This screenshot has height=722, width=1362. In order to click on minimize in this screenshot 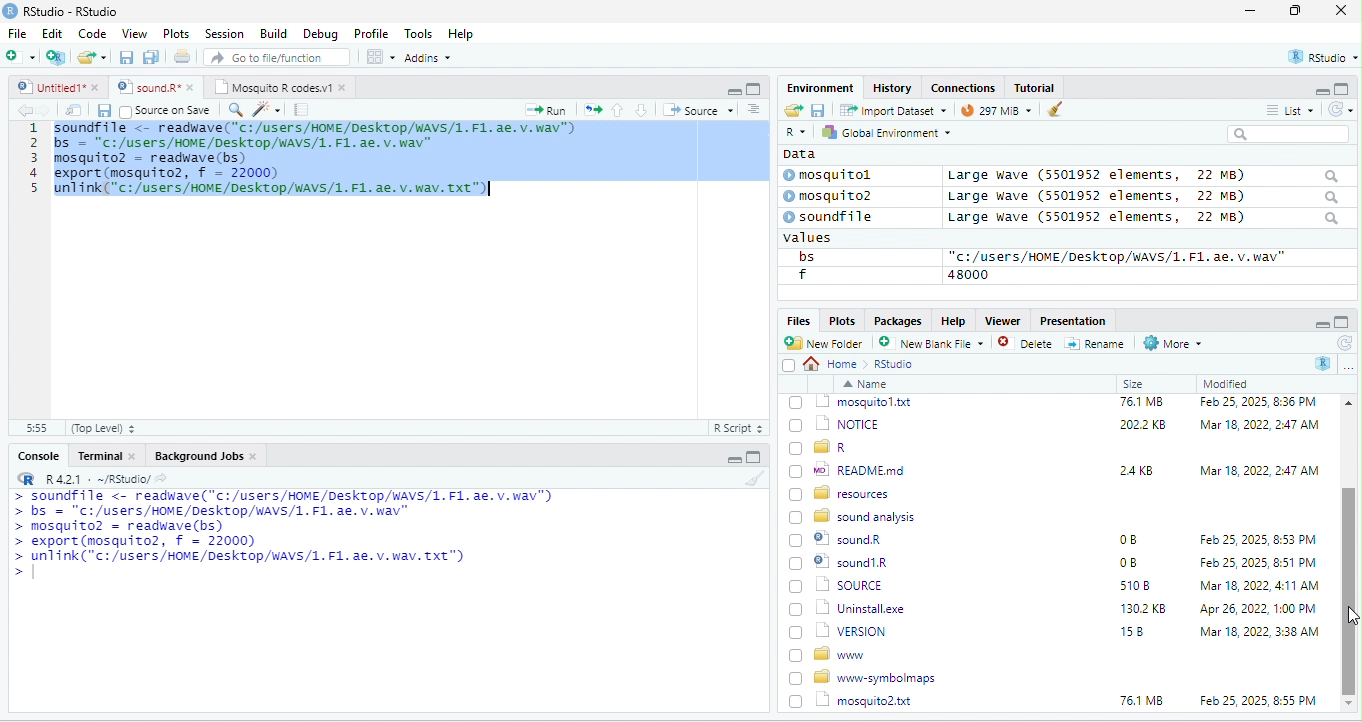, I will do `click(731, 460)`.